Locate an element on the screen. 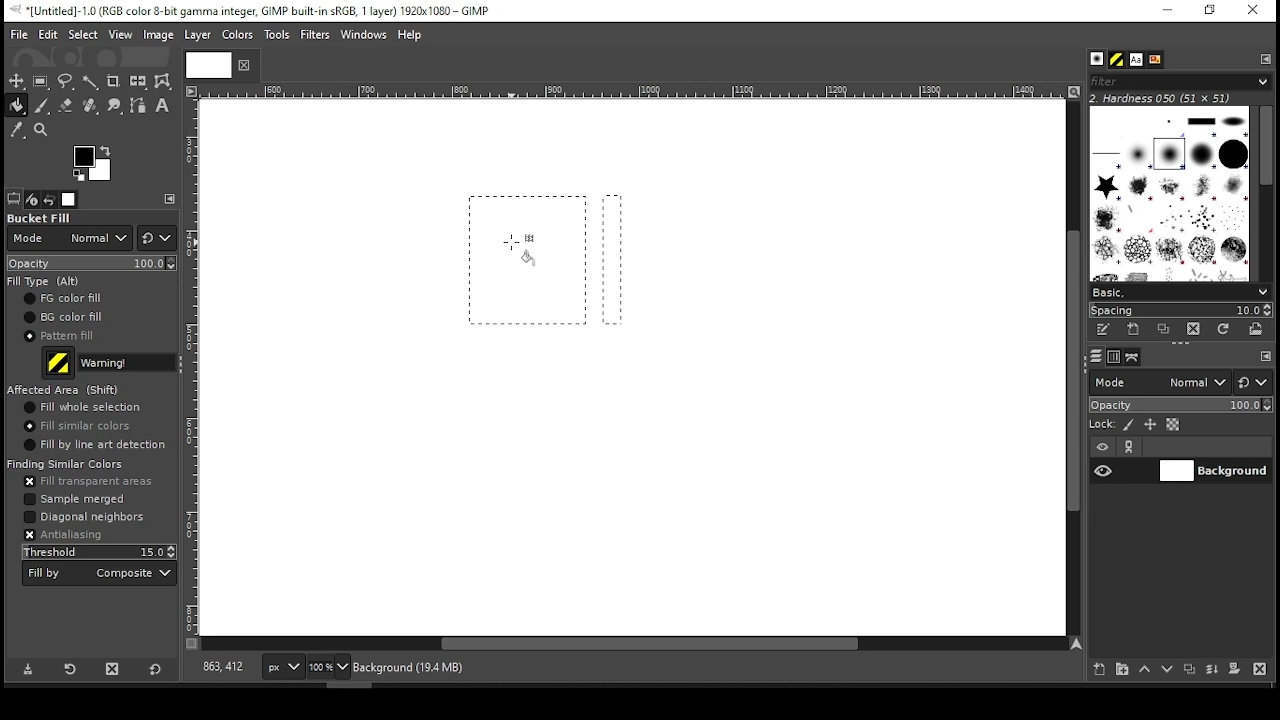  edit this brush is located at coordinates (1102, 331).